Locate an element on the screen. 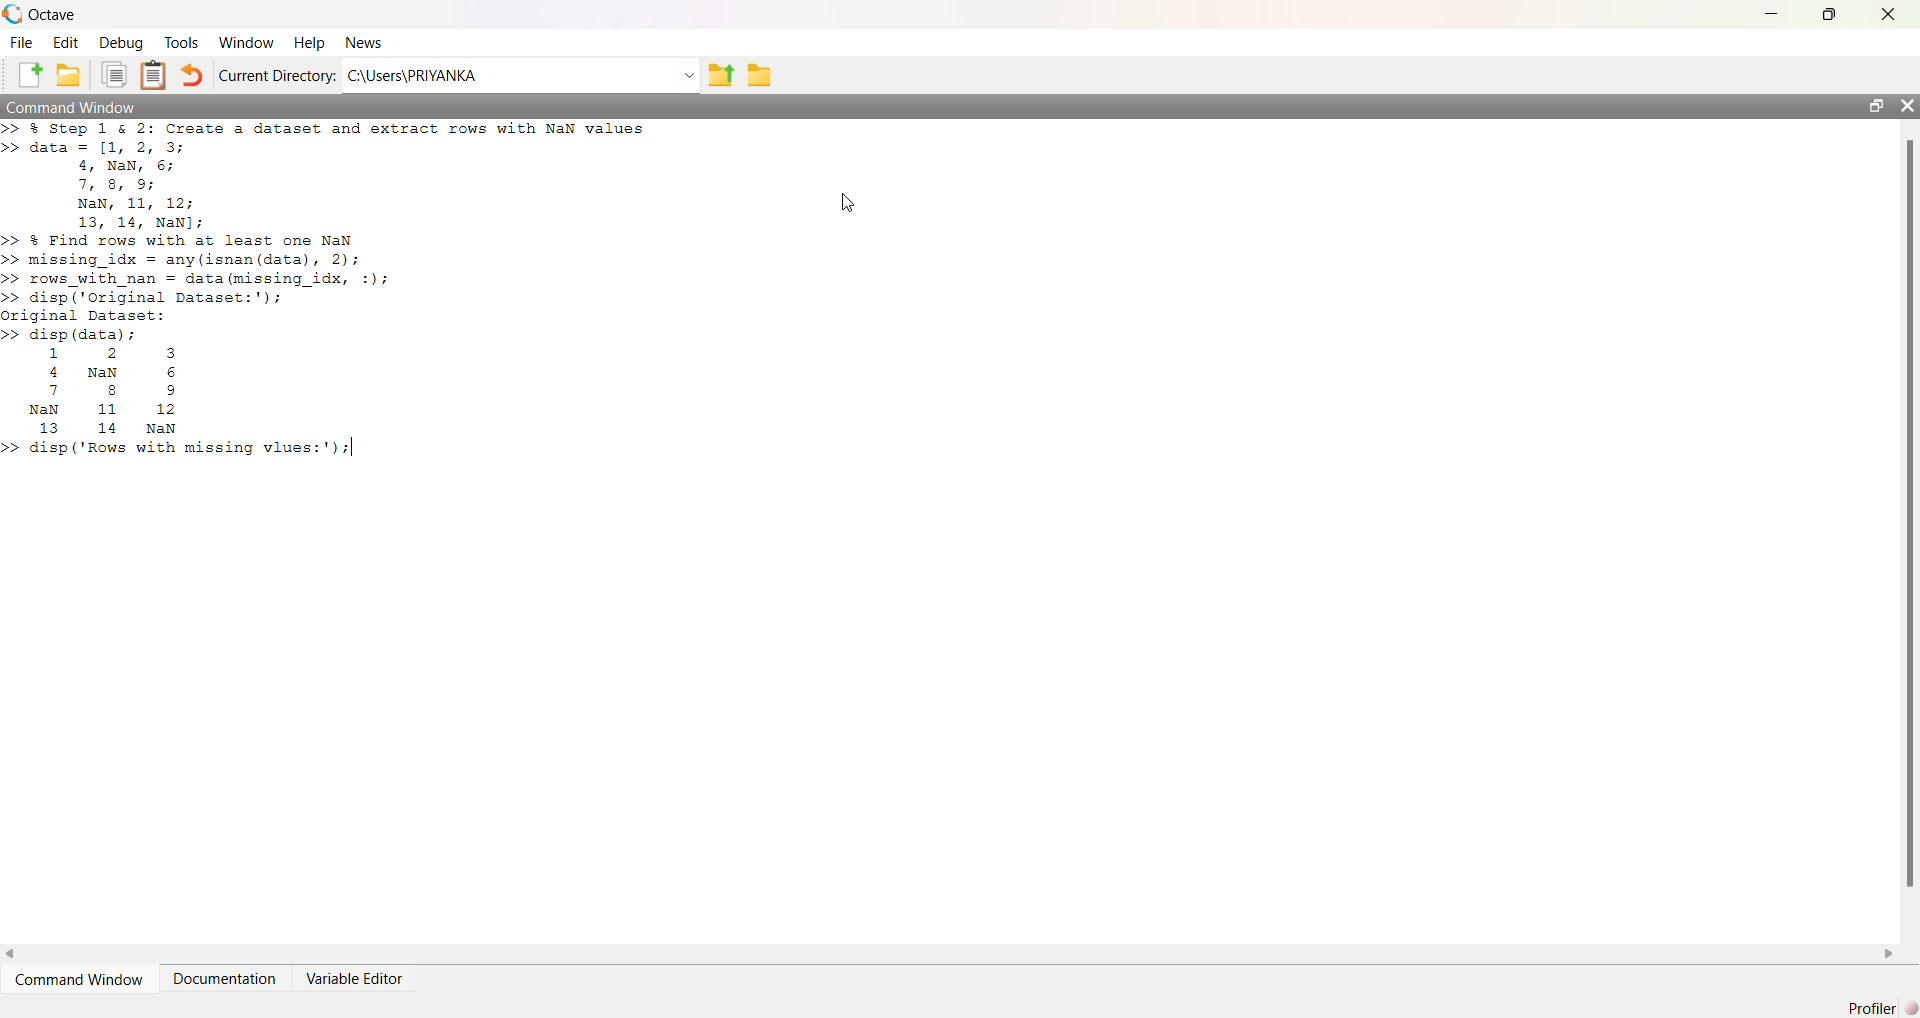  New File is located at coordinates (30, 75).